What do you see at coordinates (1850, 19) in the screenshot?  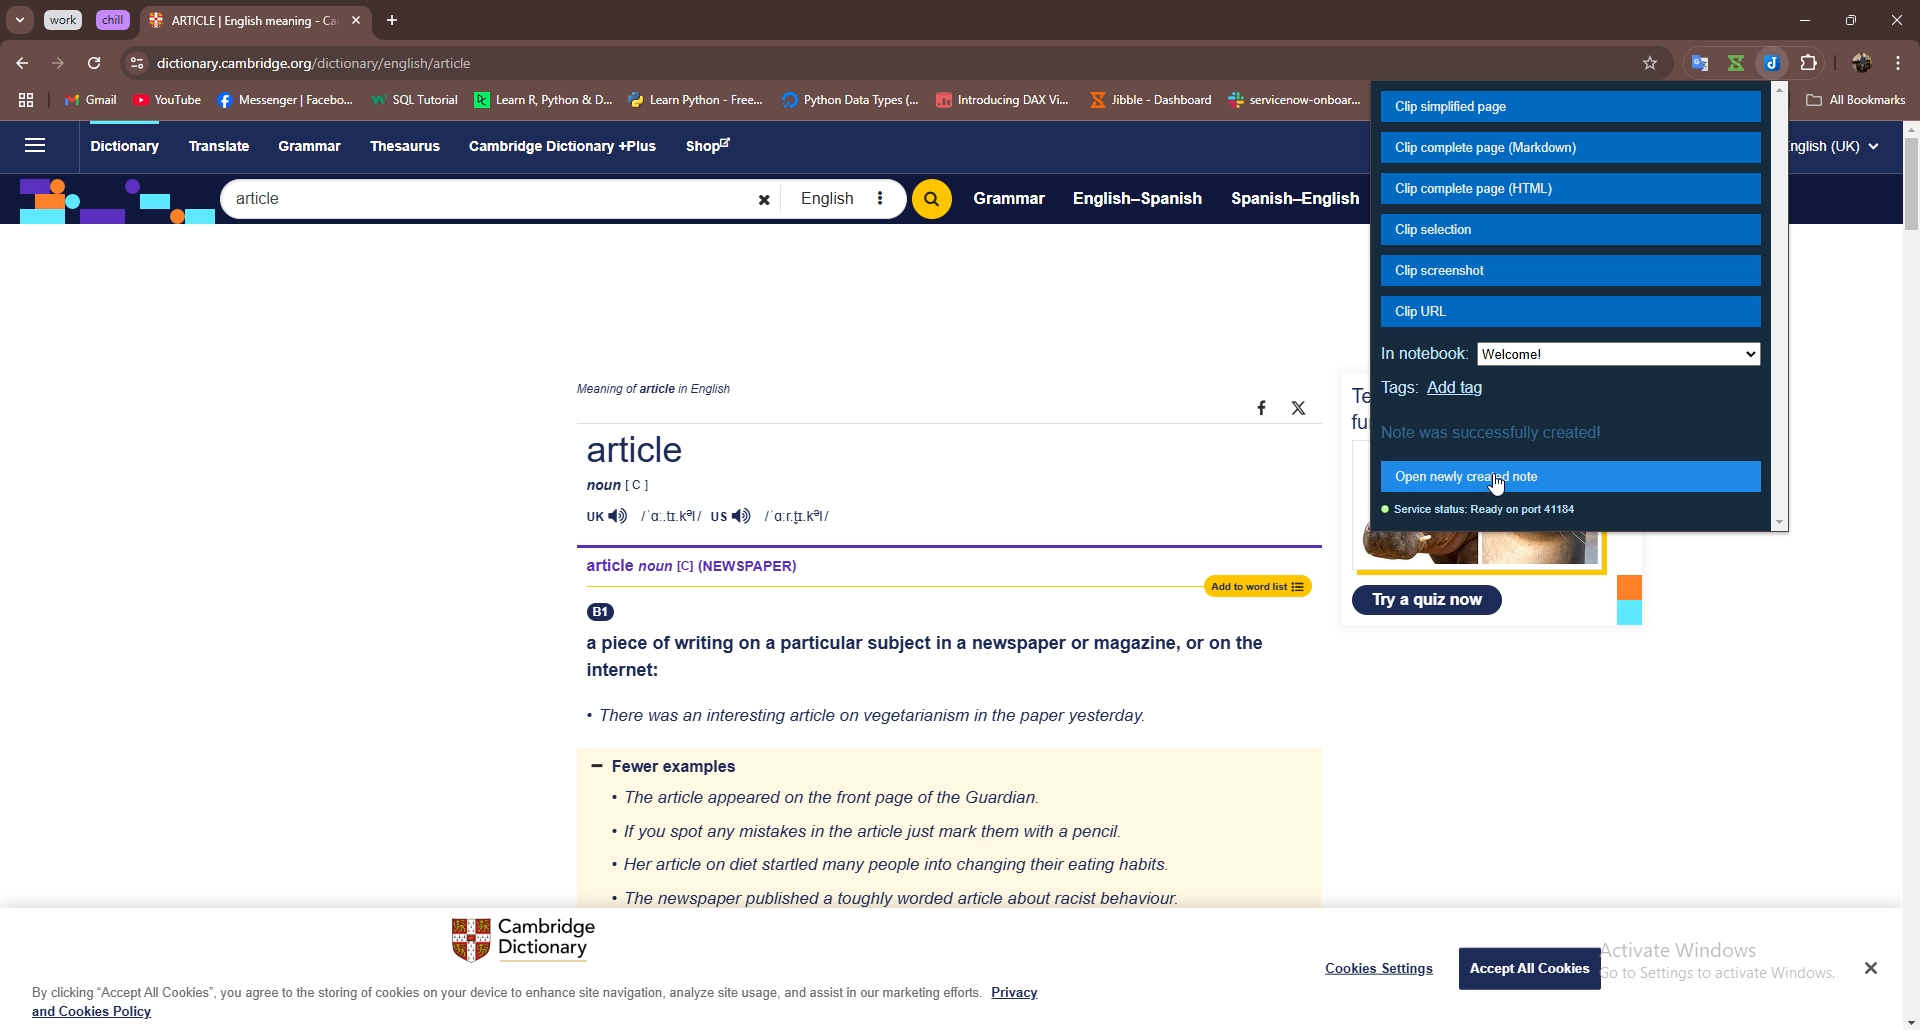 I see `resize` at bounding box center [1850, 19].